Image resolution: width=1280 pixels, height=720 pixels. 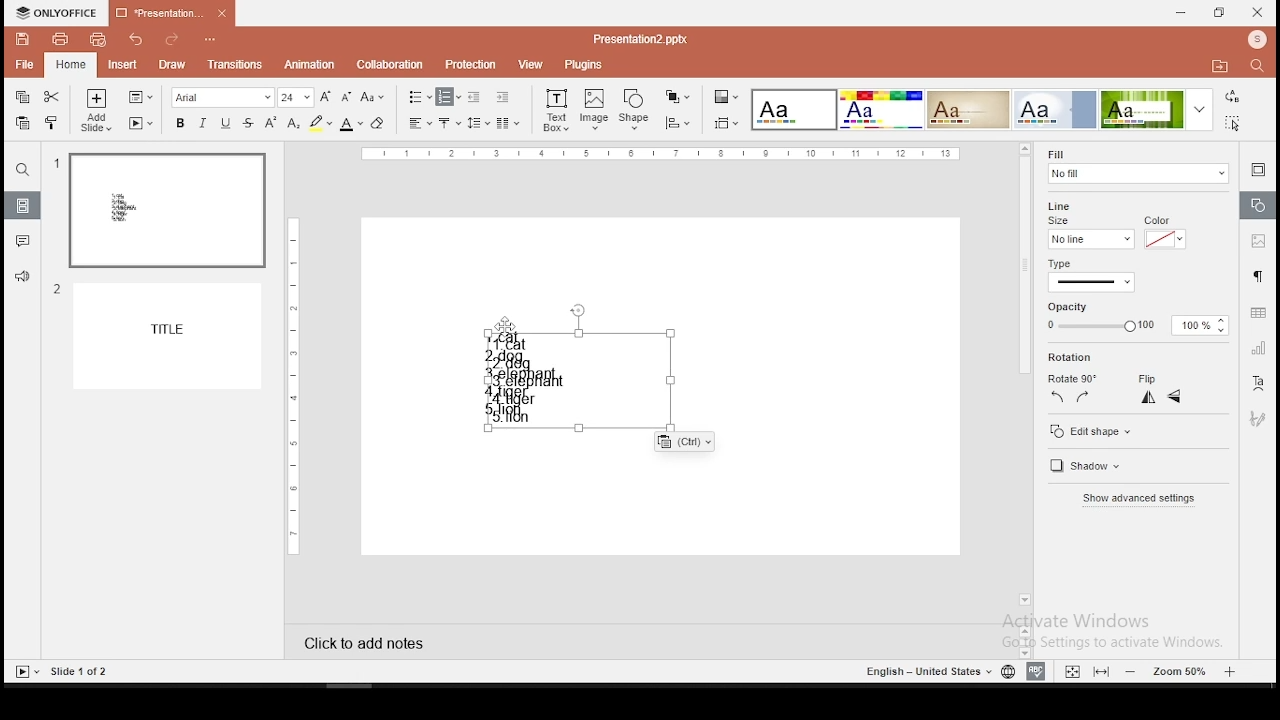 I want to click on table settings, so click(x=1256, y=313).